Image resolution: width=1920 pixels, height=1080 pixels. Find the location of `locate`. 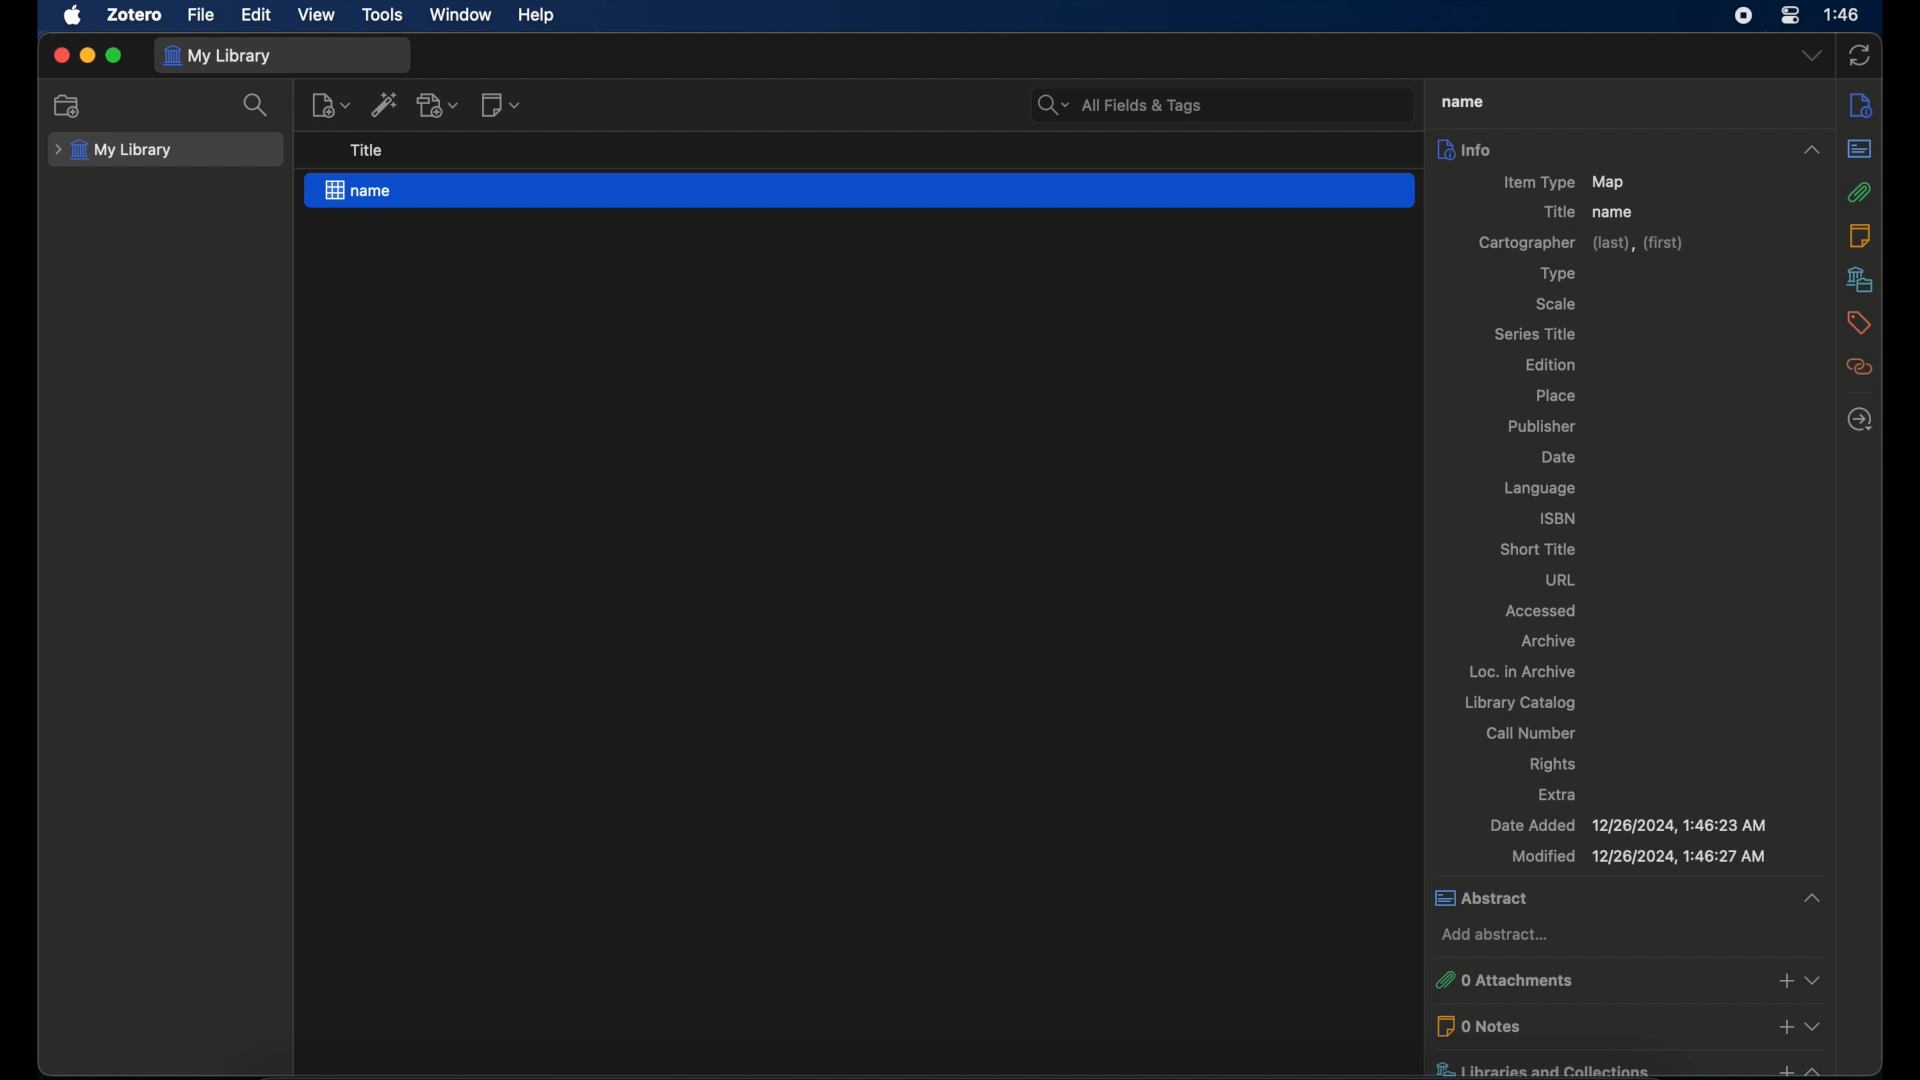

locate is located at coordinates (1860, 419).